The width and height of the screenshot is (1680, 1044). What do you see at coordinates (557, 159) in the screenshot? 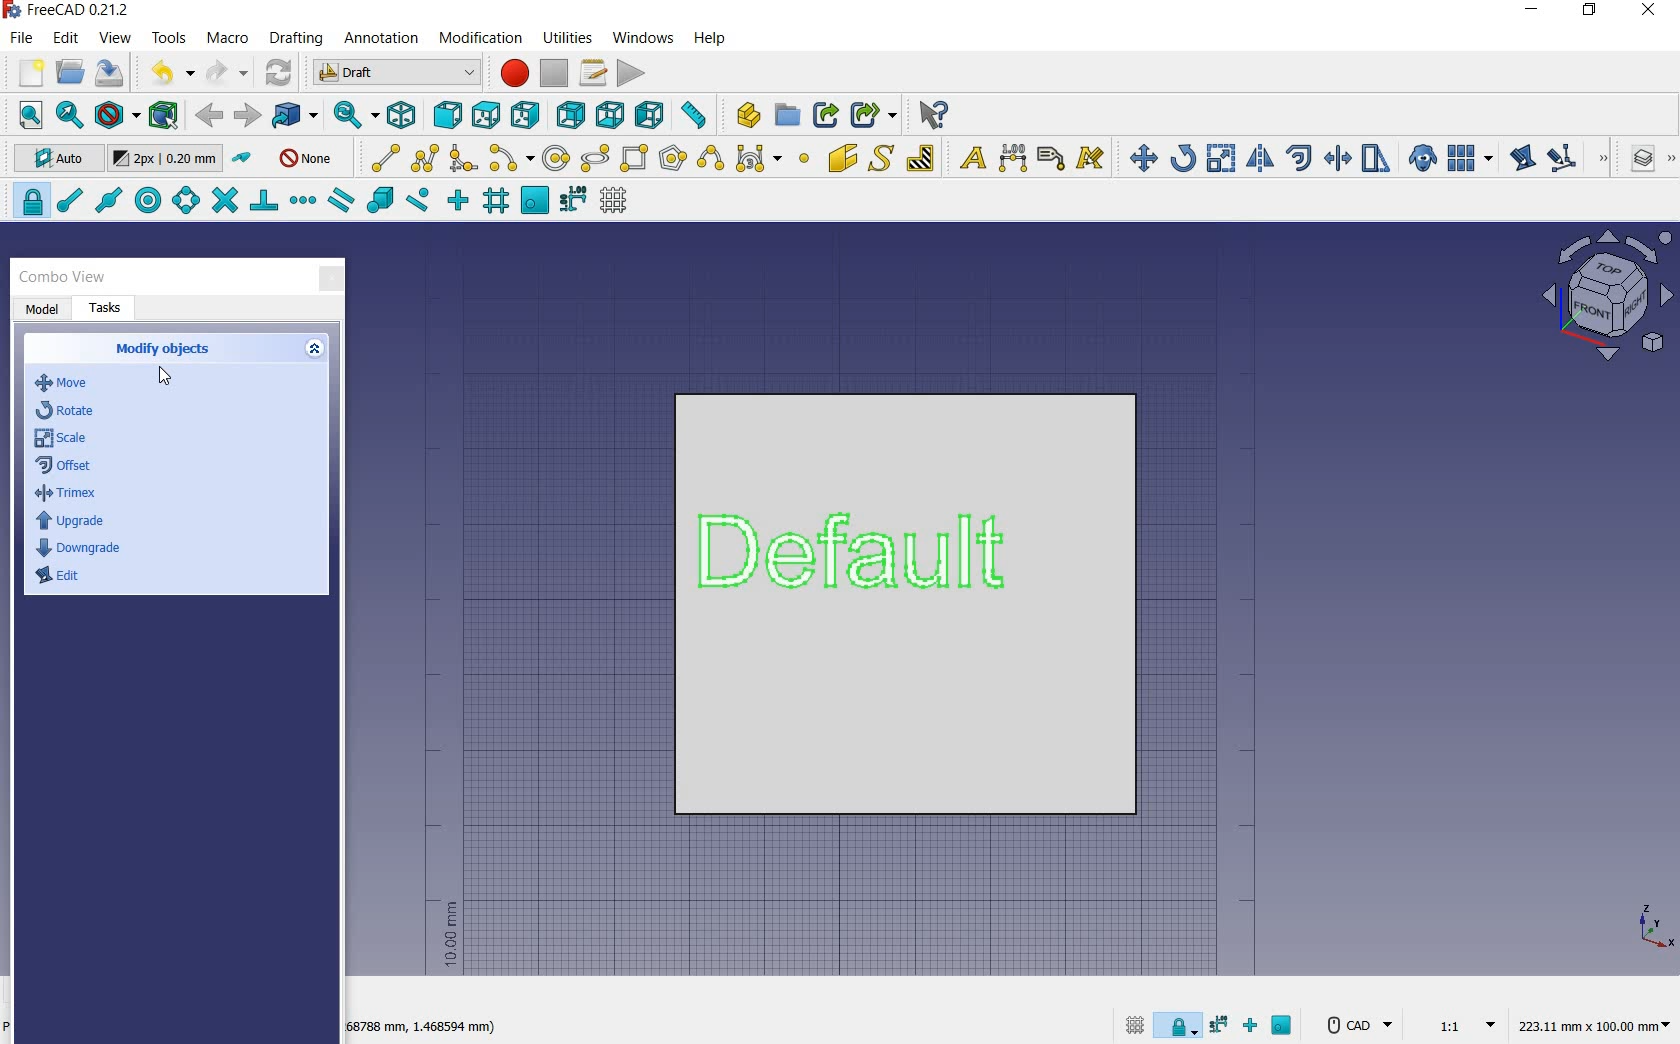
I see `circle` at bounding box center [557, 159].